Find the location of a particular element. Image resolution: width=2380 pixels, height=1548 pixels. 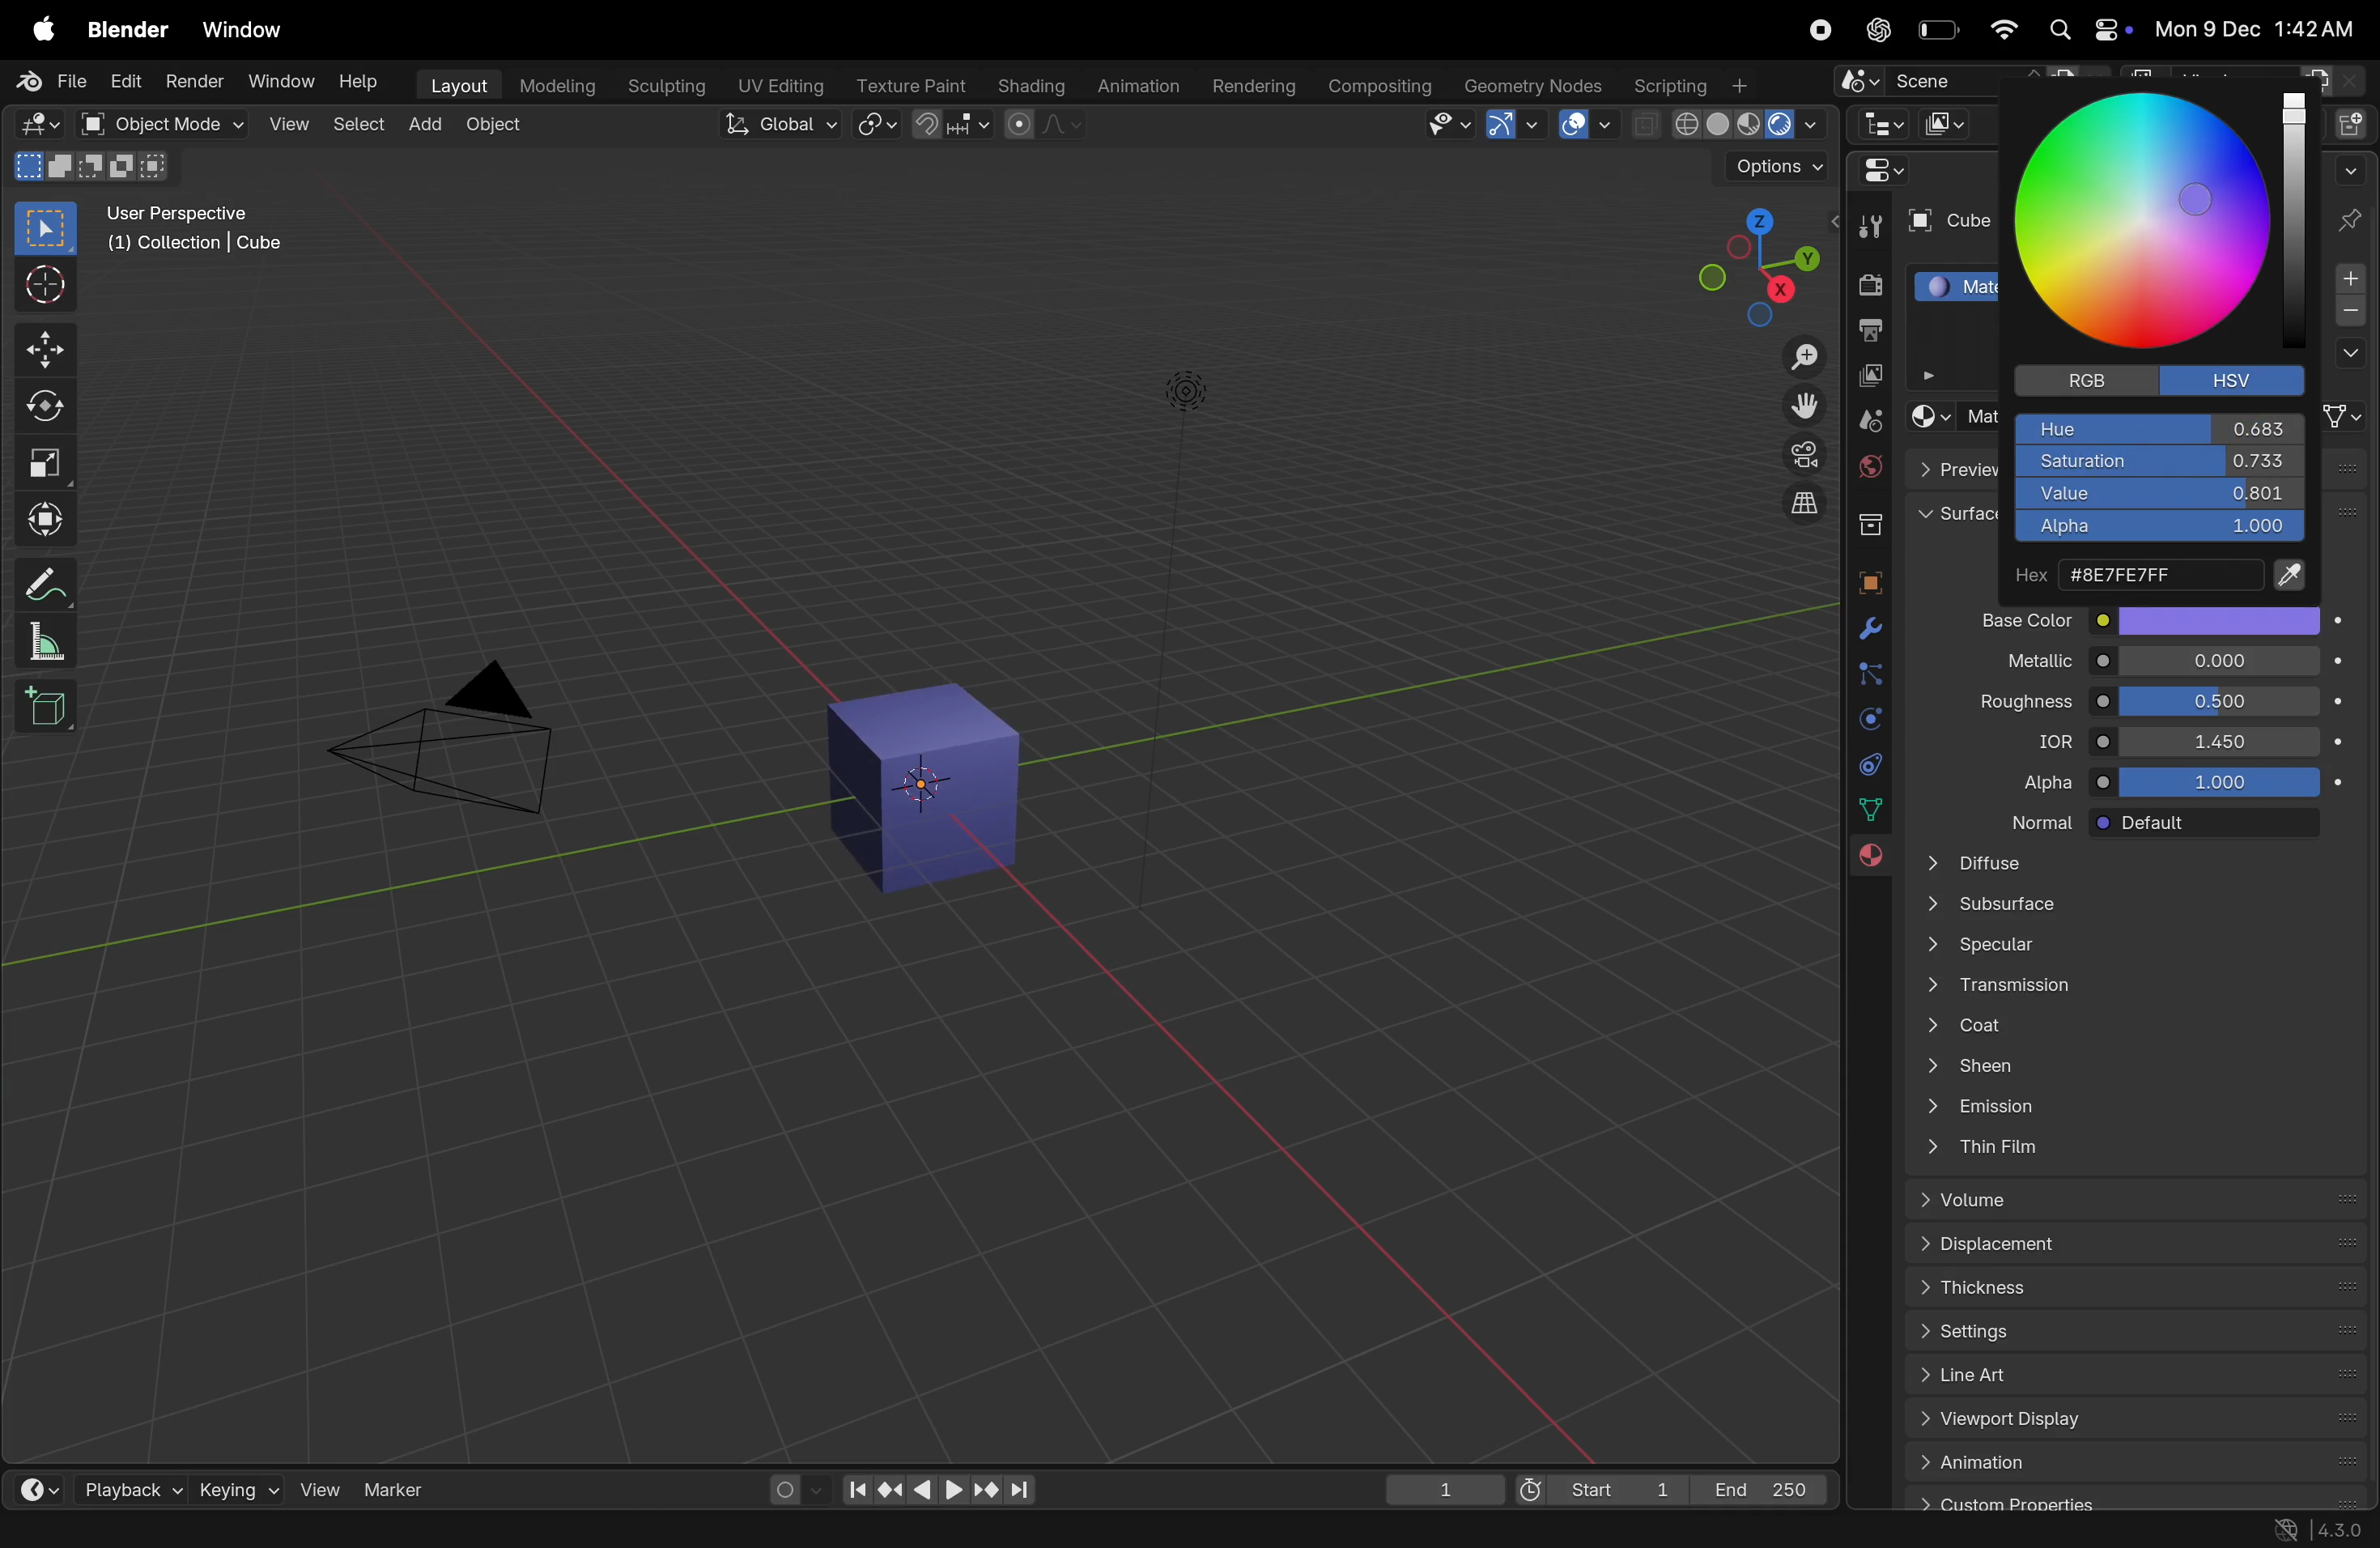

1 is located at coordinates (1445, 1491).